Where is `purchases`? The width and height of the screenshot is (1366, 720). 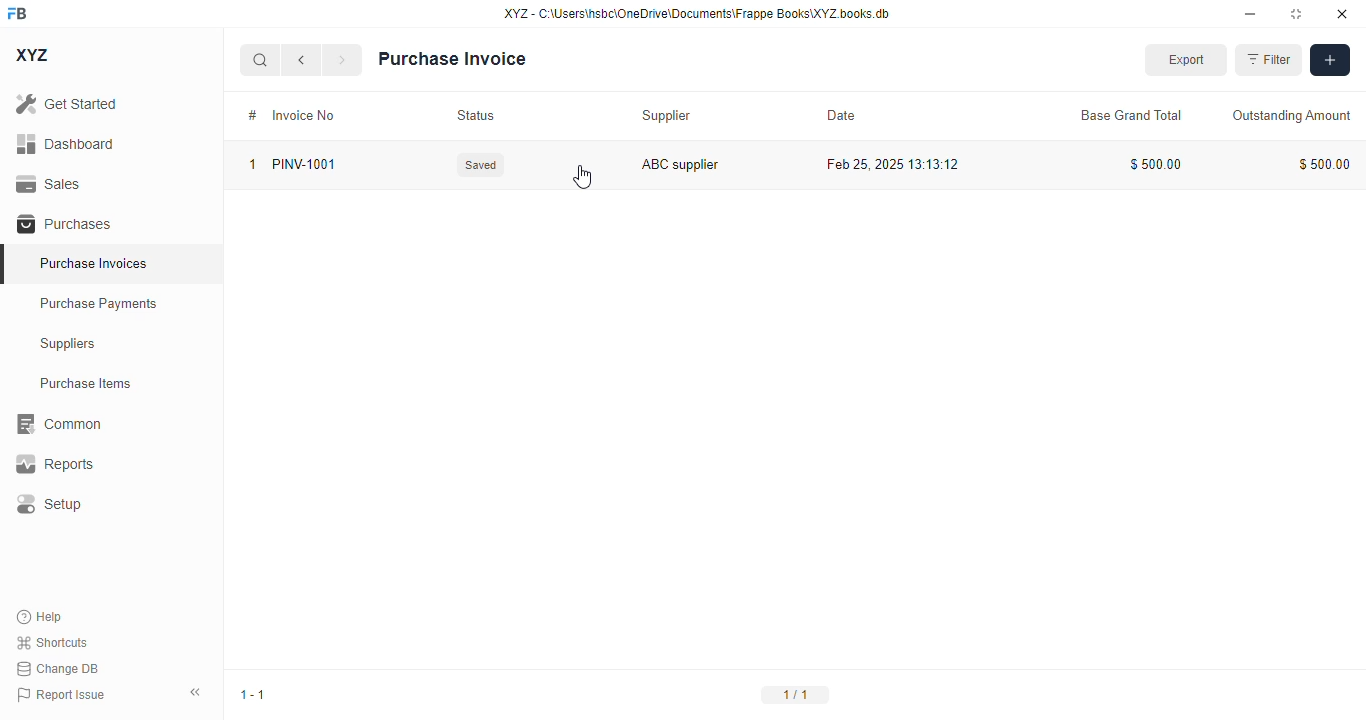
purchases is located at coordinates (64, 224).